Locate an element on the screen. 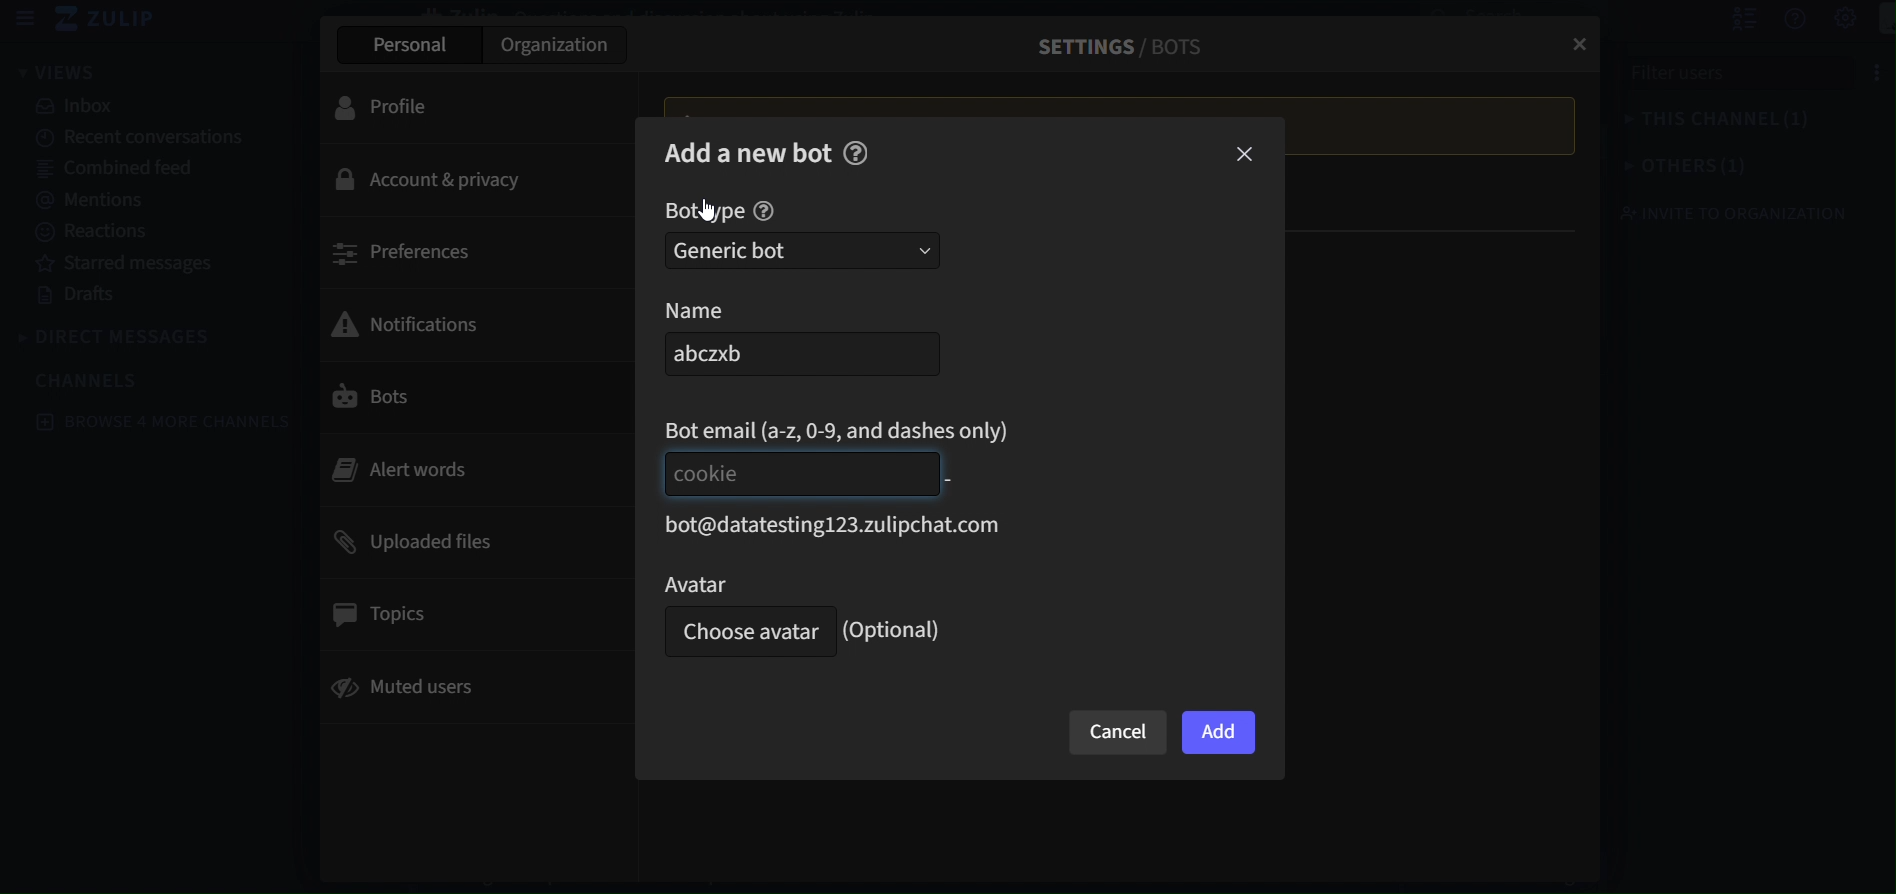  topics is located at coordinates (463, 615).